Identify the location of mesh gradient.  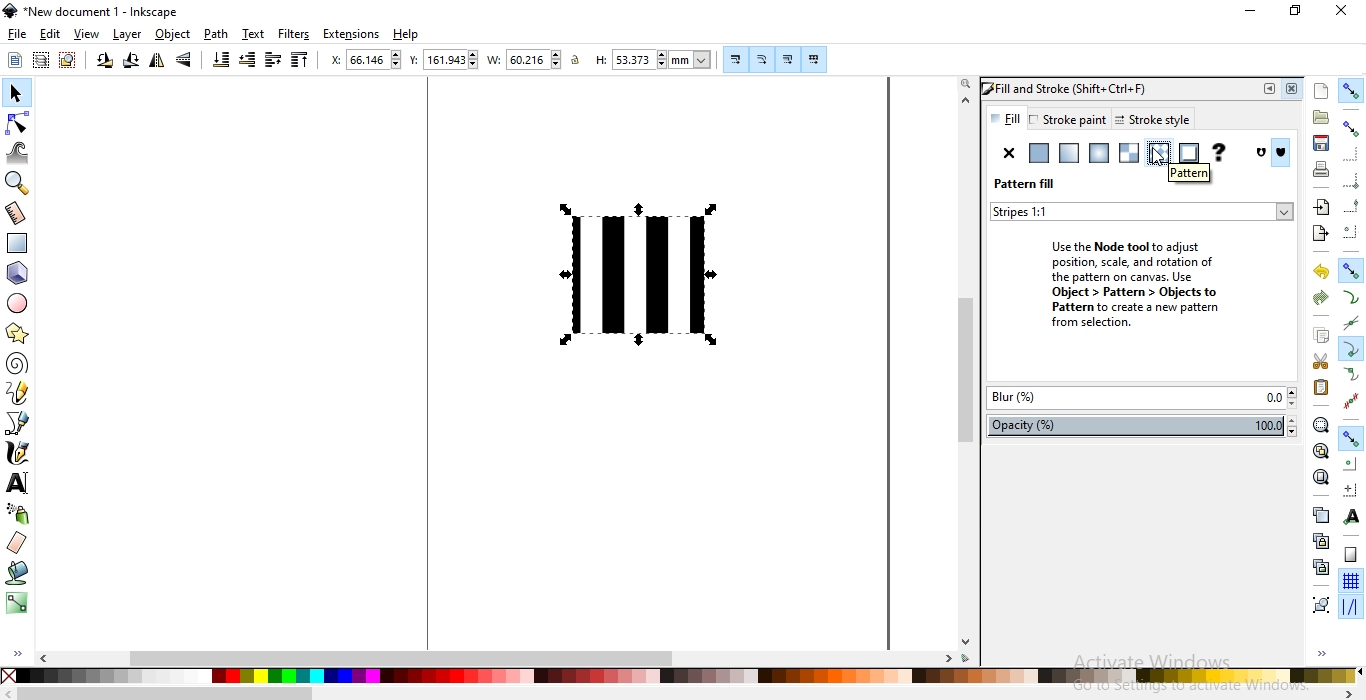
(1129, 153).